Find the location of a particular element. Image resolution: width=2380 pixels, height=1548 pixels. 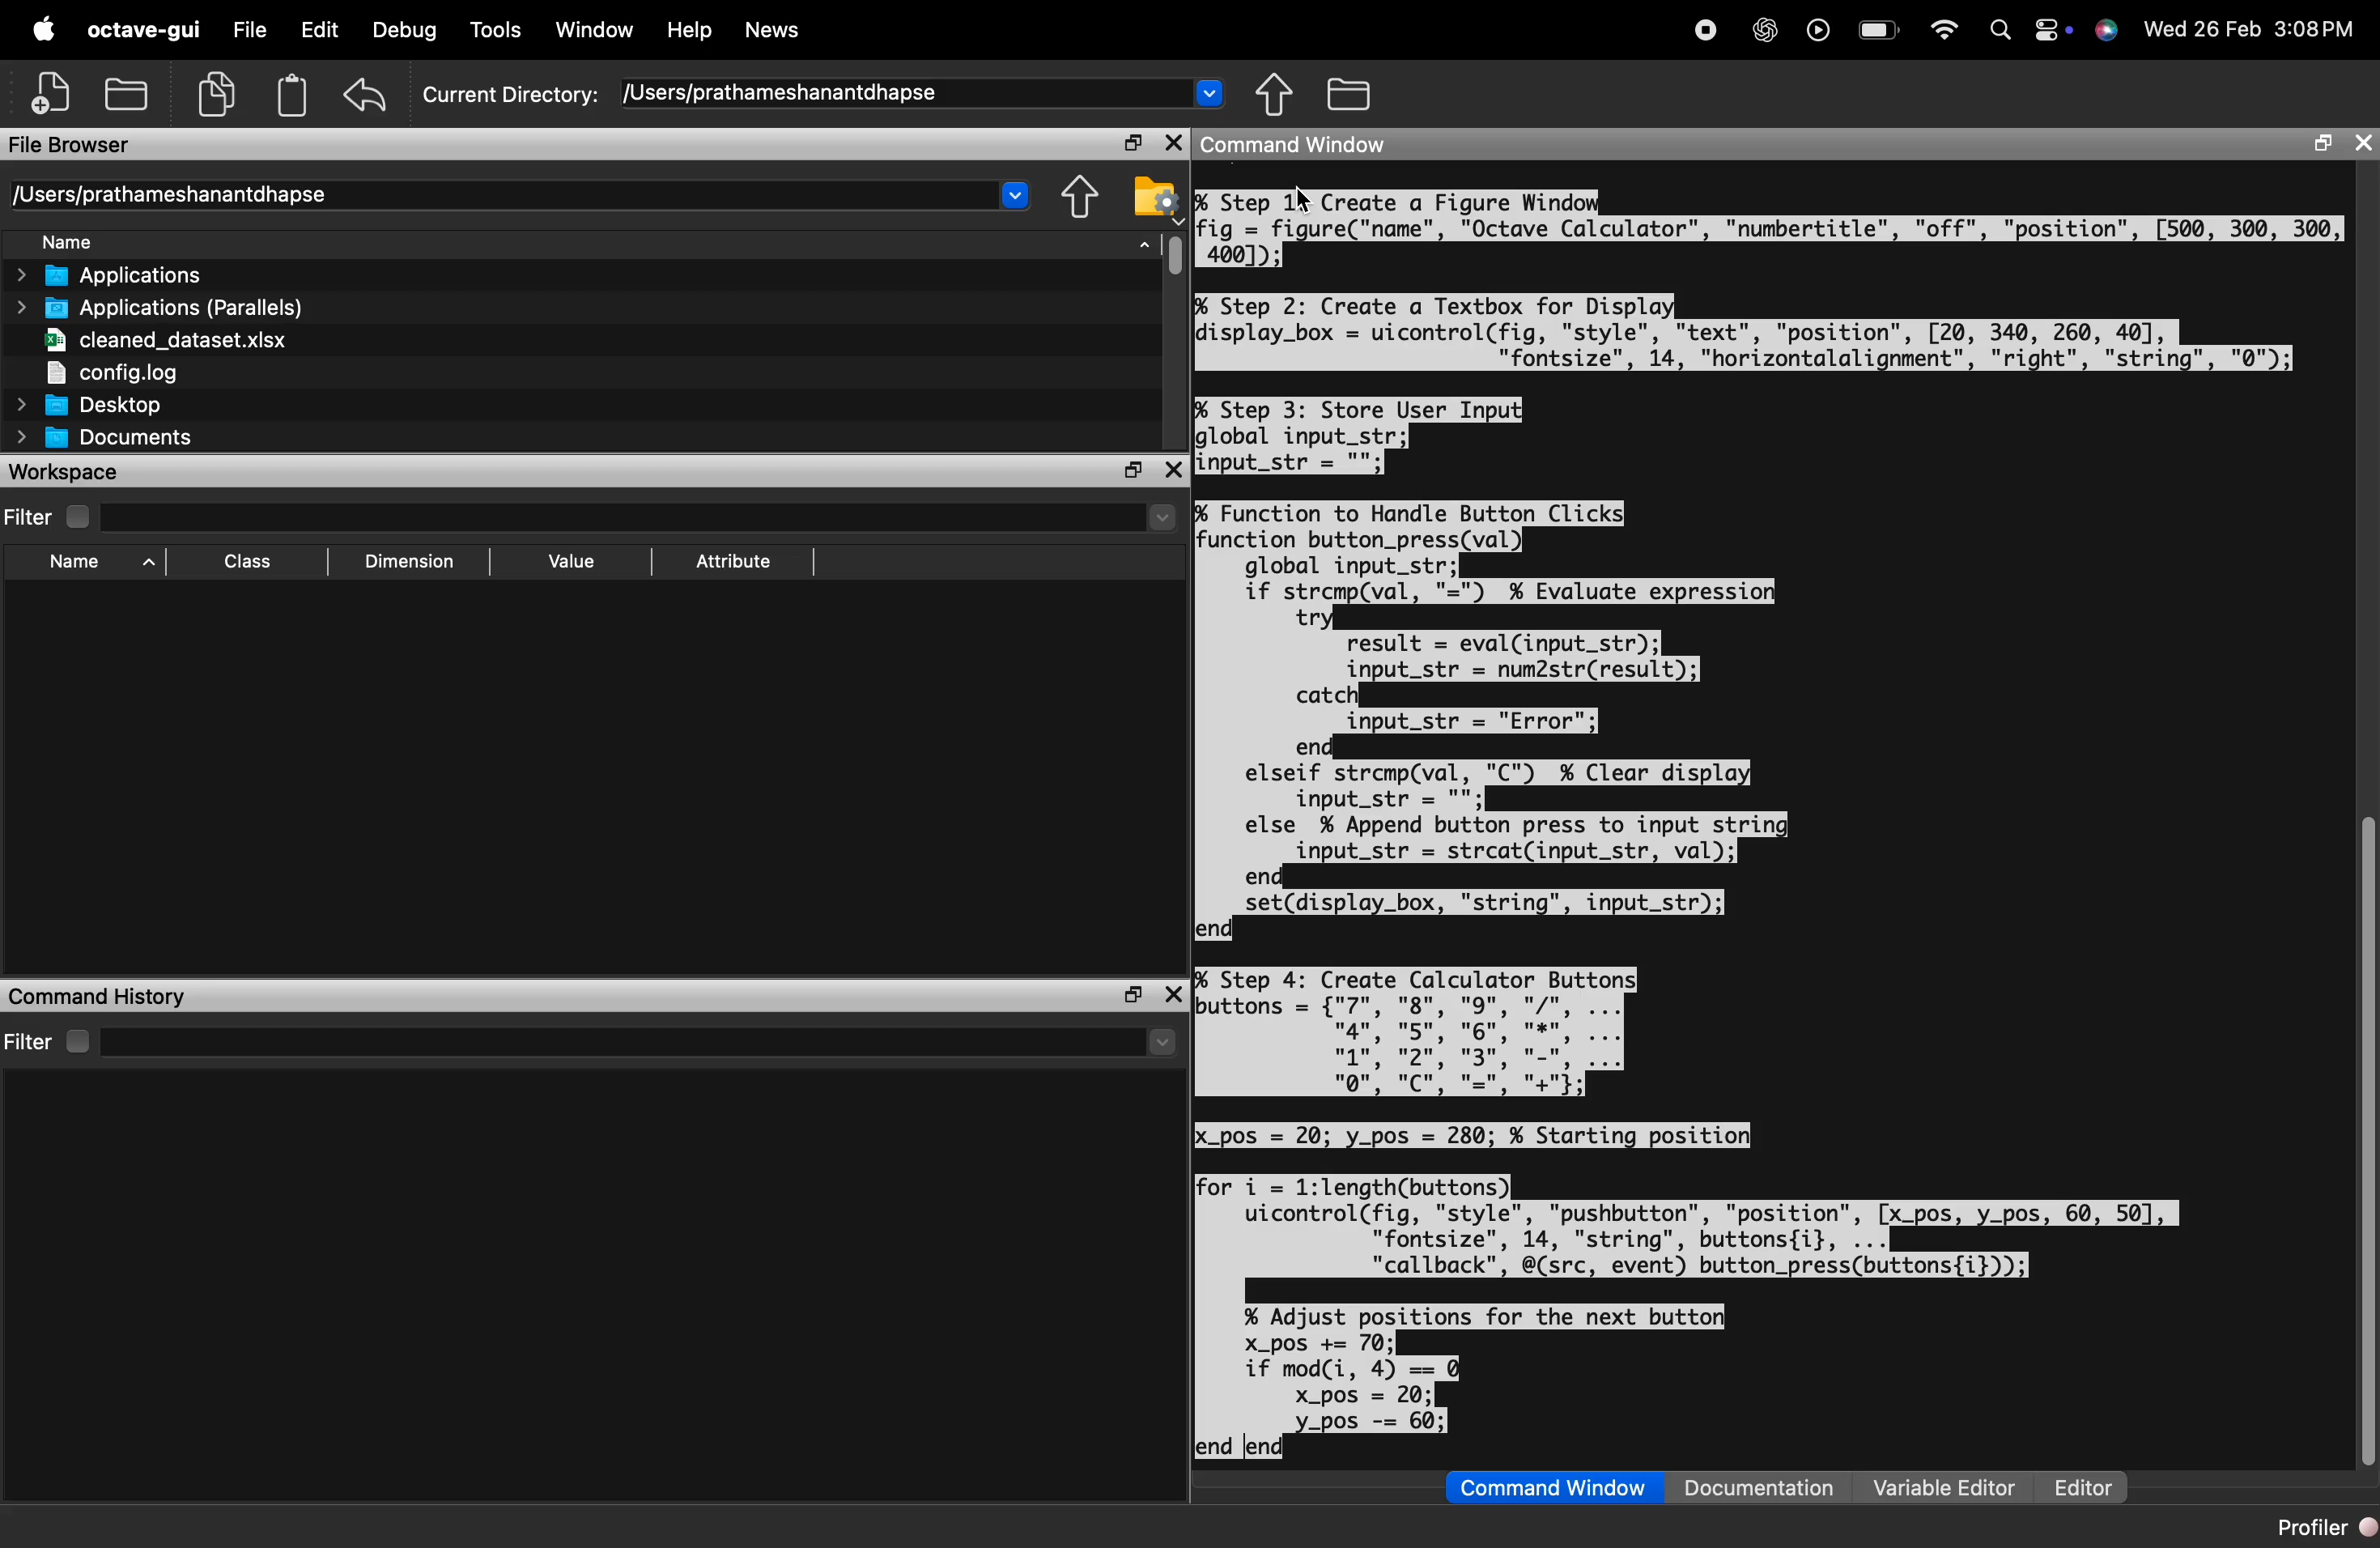

Help is located at coordinates (688, 30).